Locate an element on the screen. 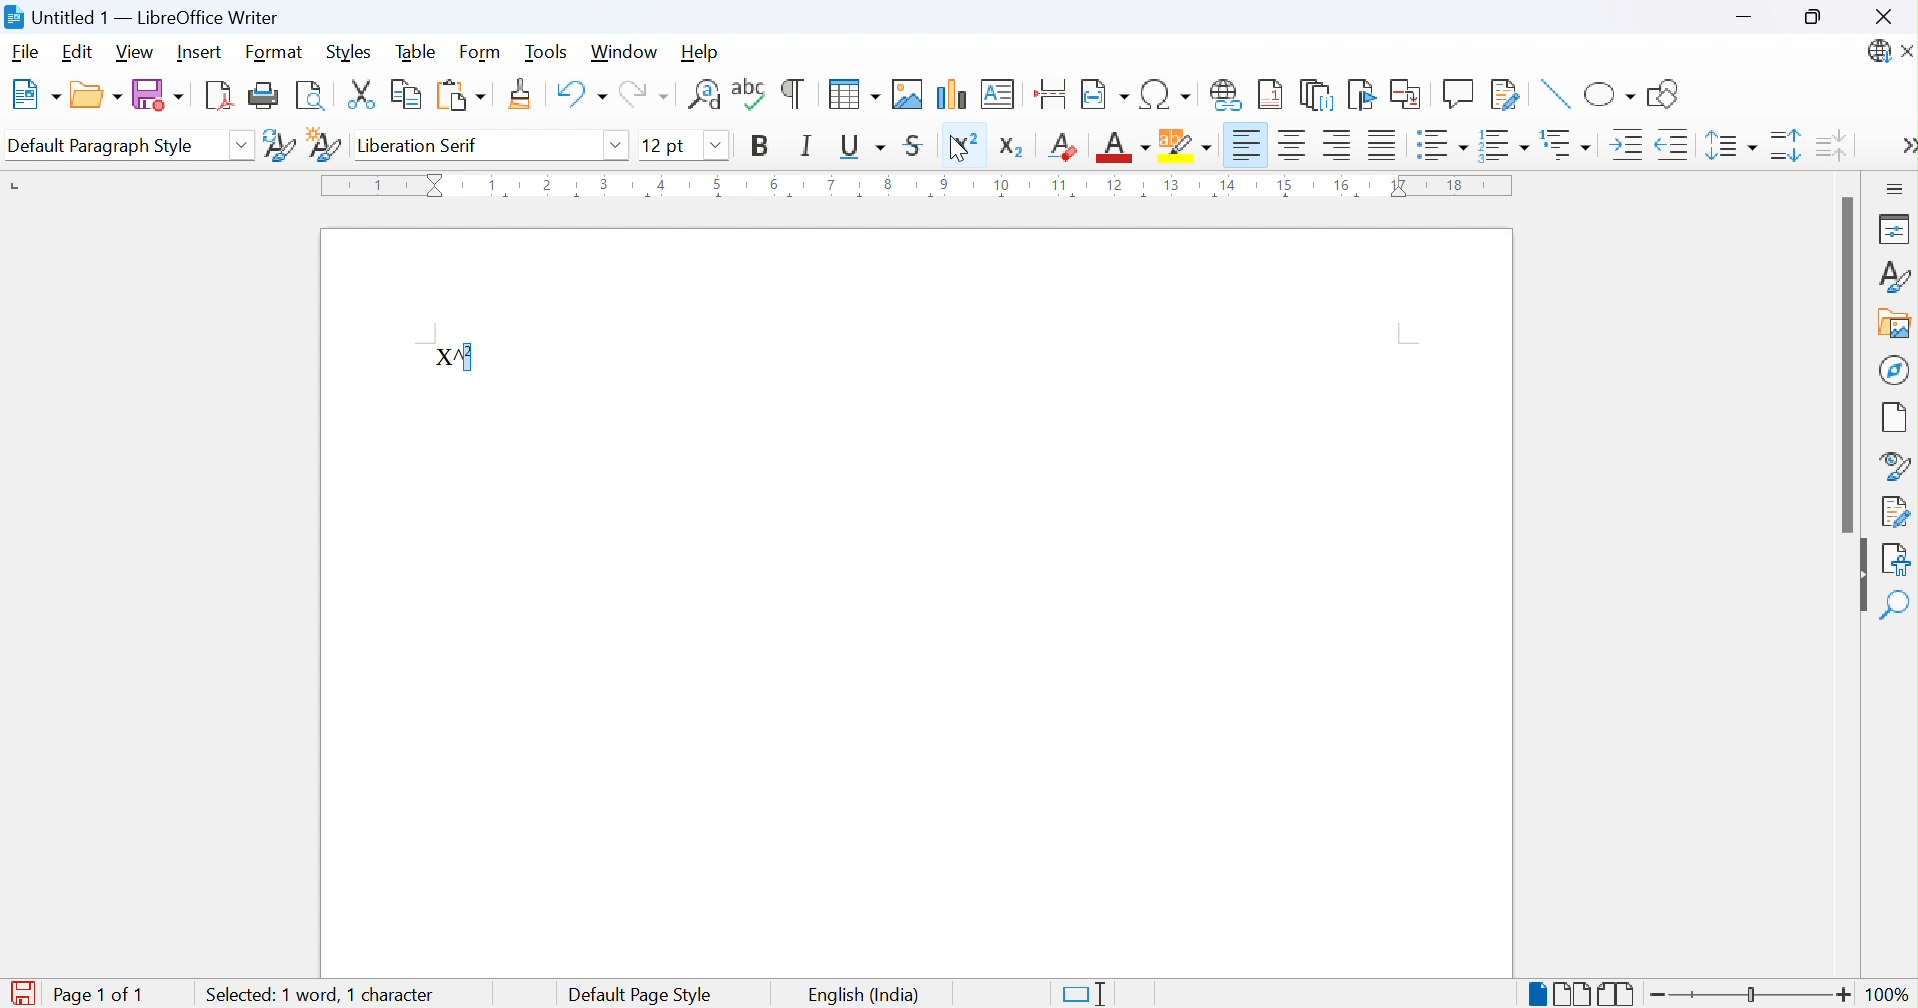 The width and height of the screenshot is (1918, 1008). Decrease paragraph spacing is located at coordinates (1832, 147).